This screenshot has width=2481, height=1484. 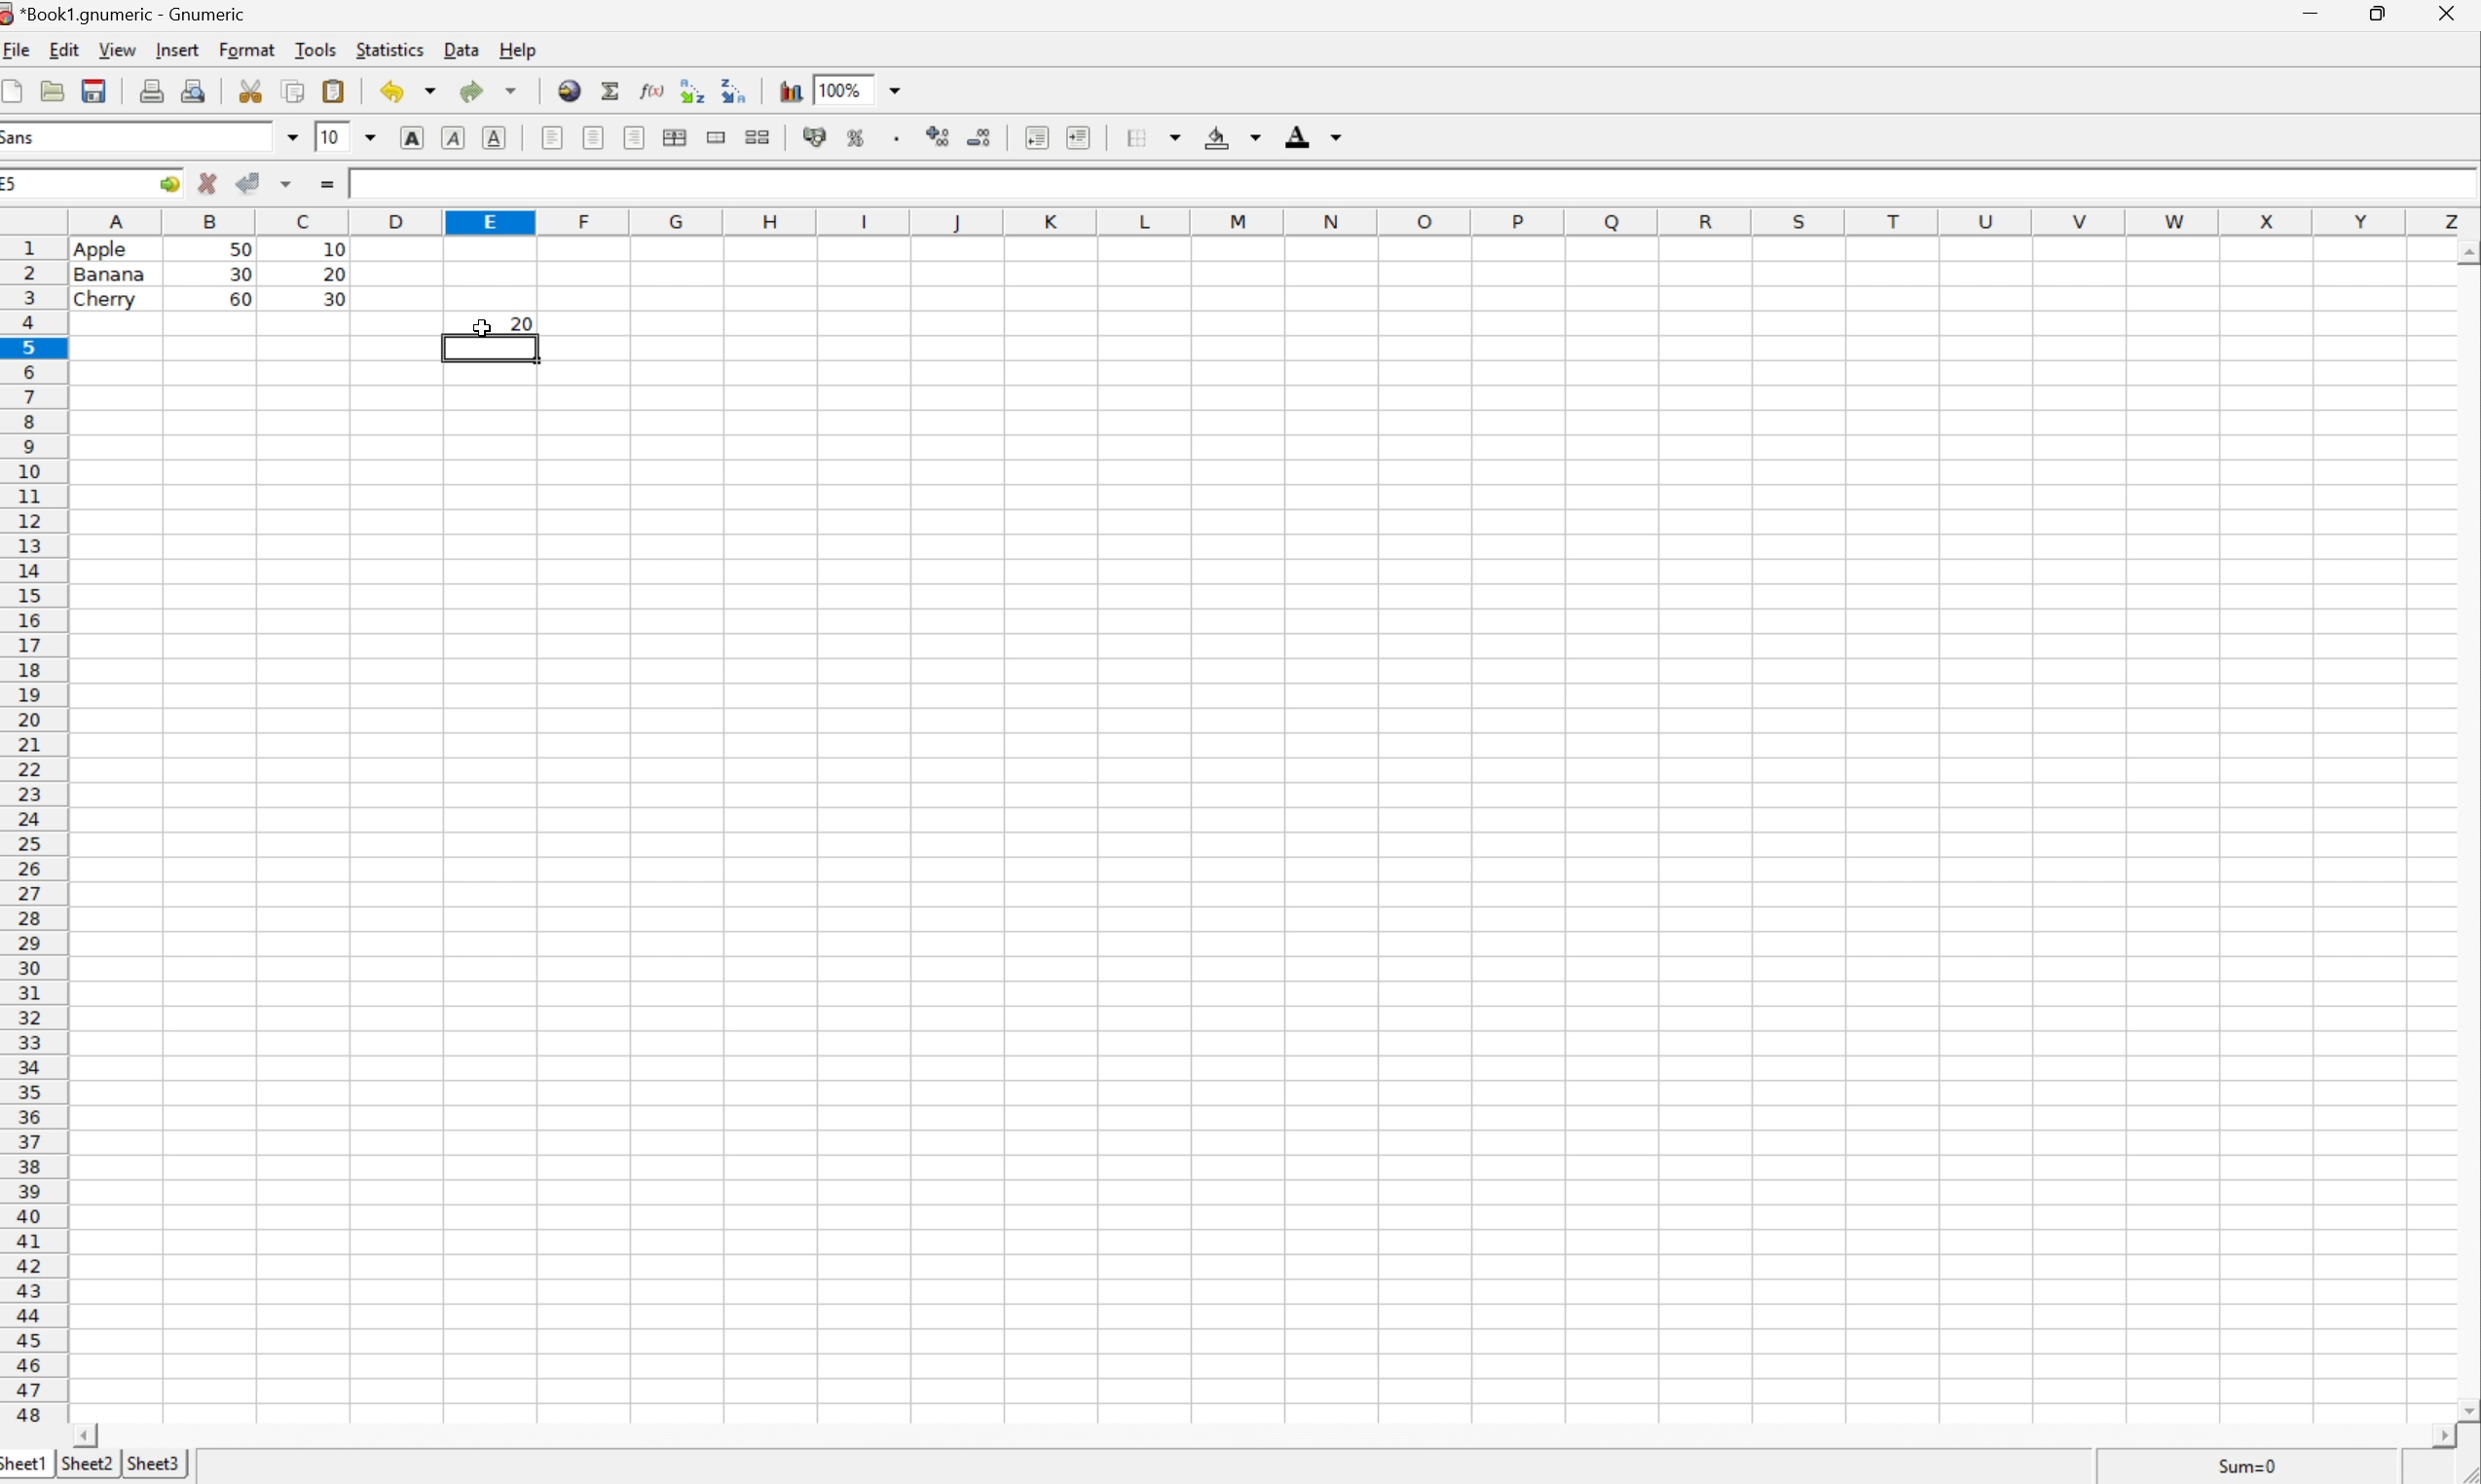 I want to click on sheet2, so click(x=87, y=1463).